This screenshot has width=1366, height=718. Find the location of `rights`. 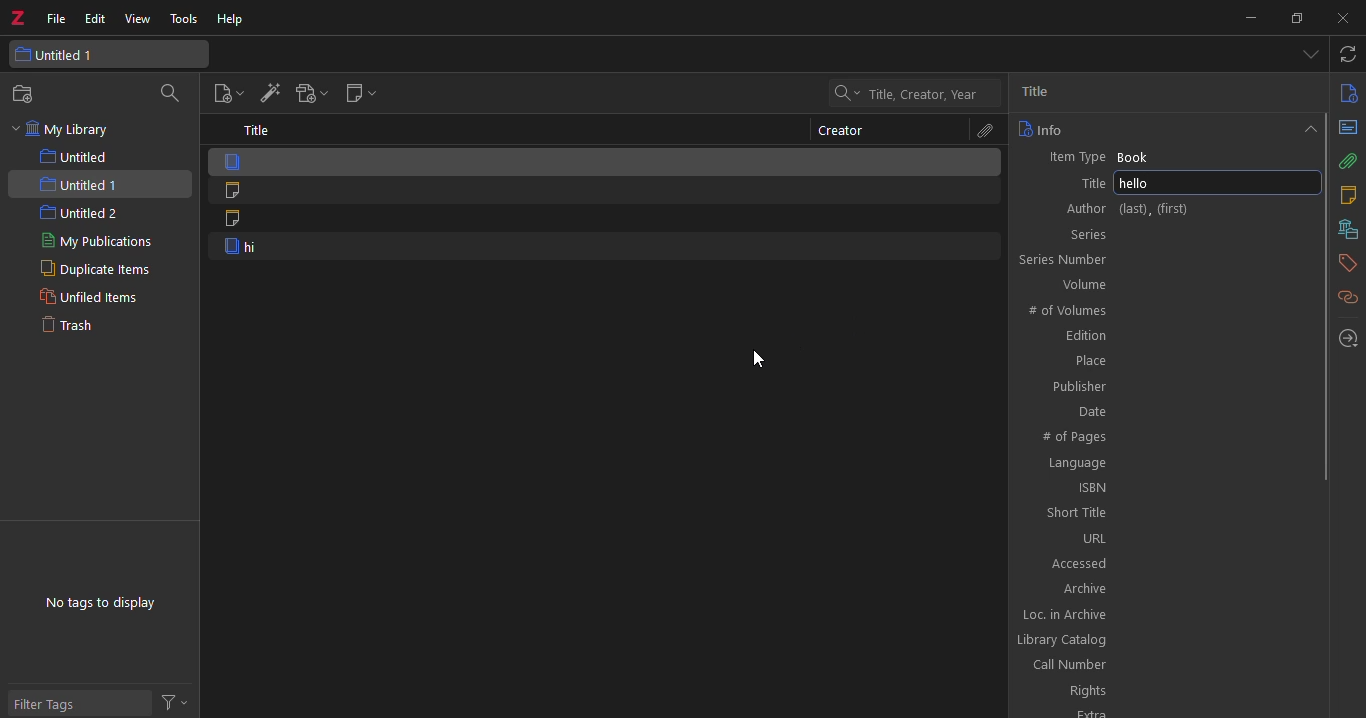

rights is located at coordinates (1158, 691).